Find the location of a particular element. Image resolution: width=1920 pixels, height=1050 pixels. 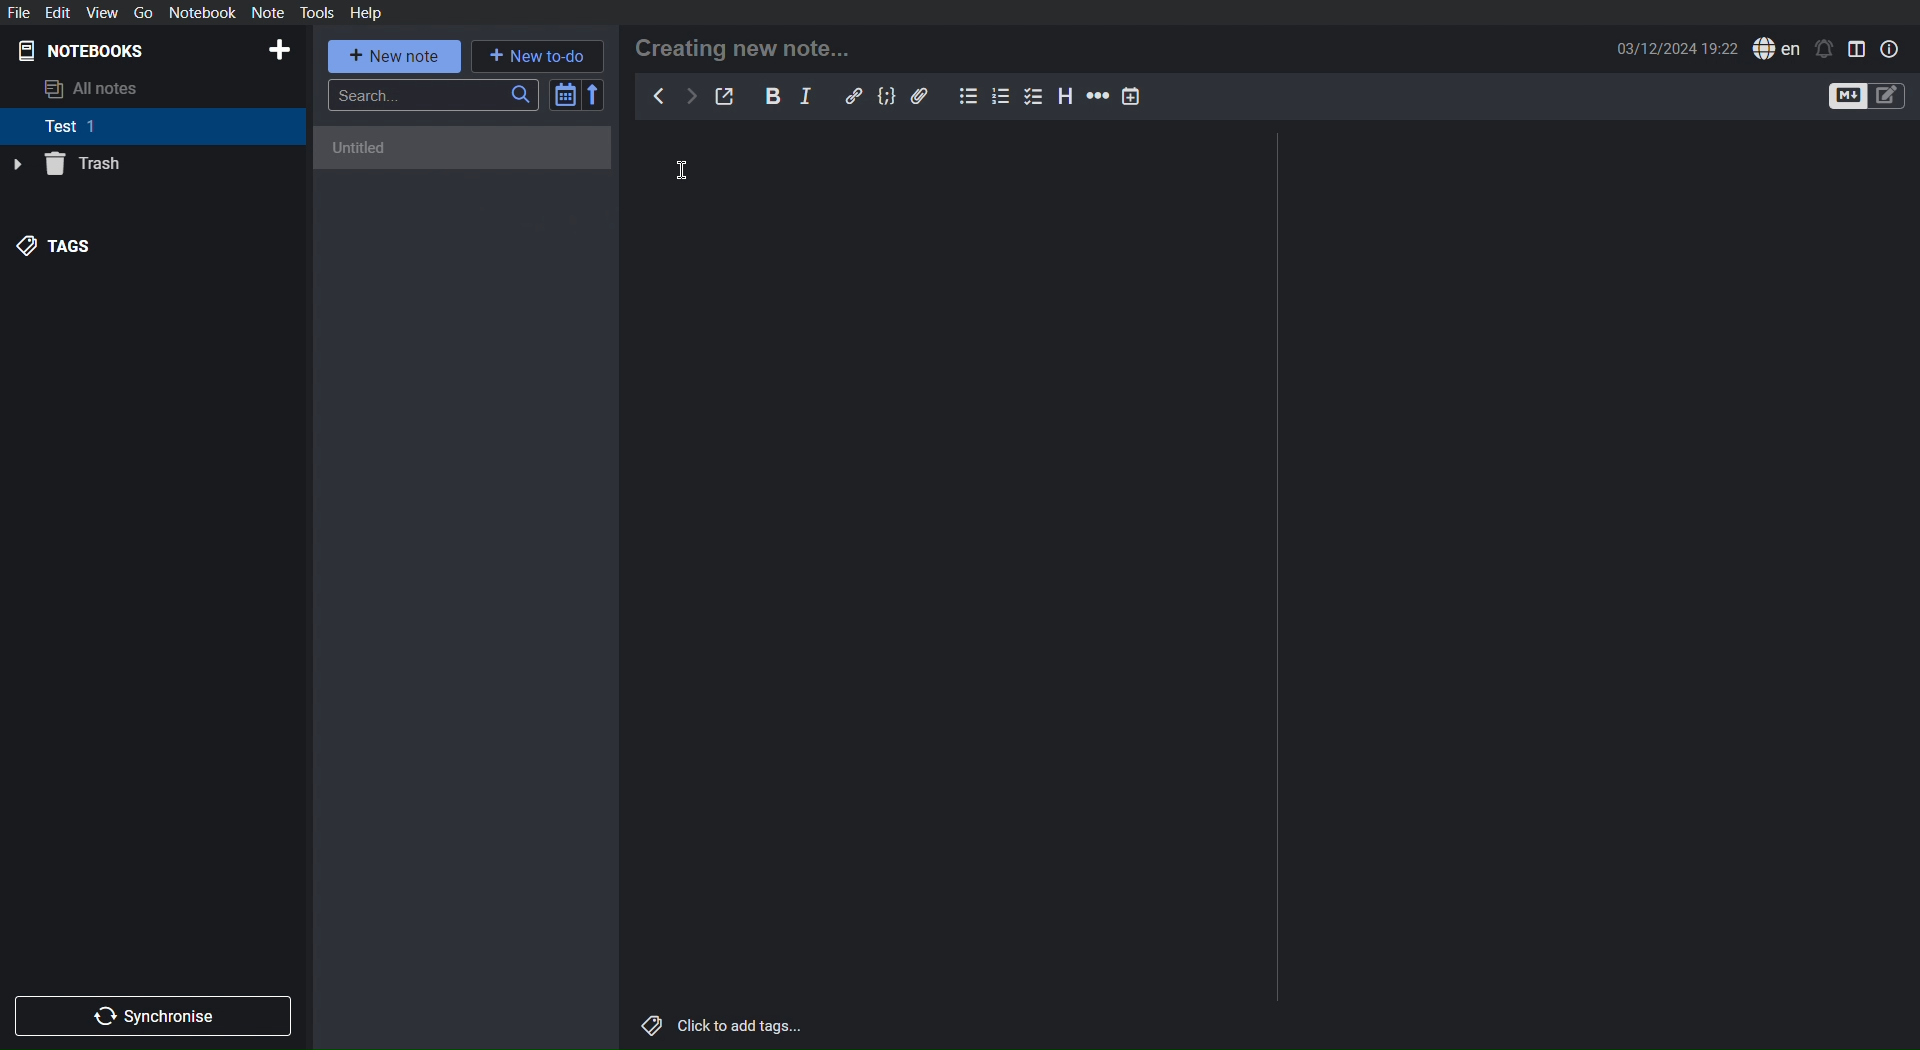

Edit externally is located at coordinates (724, 96).